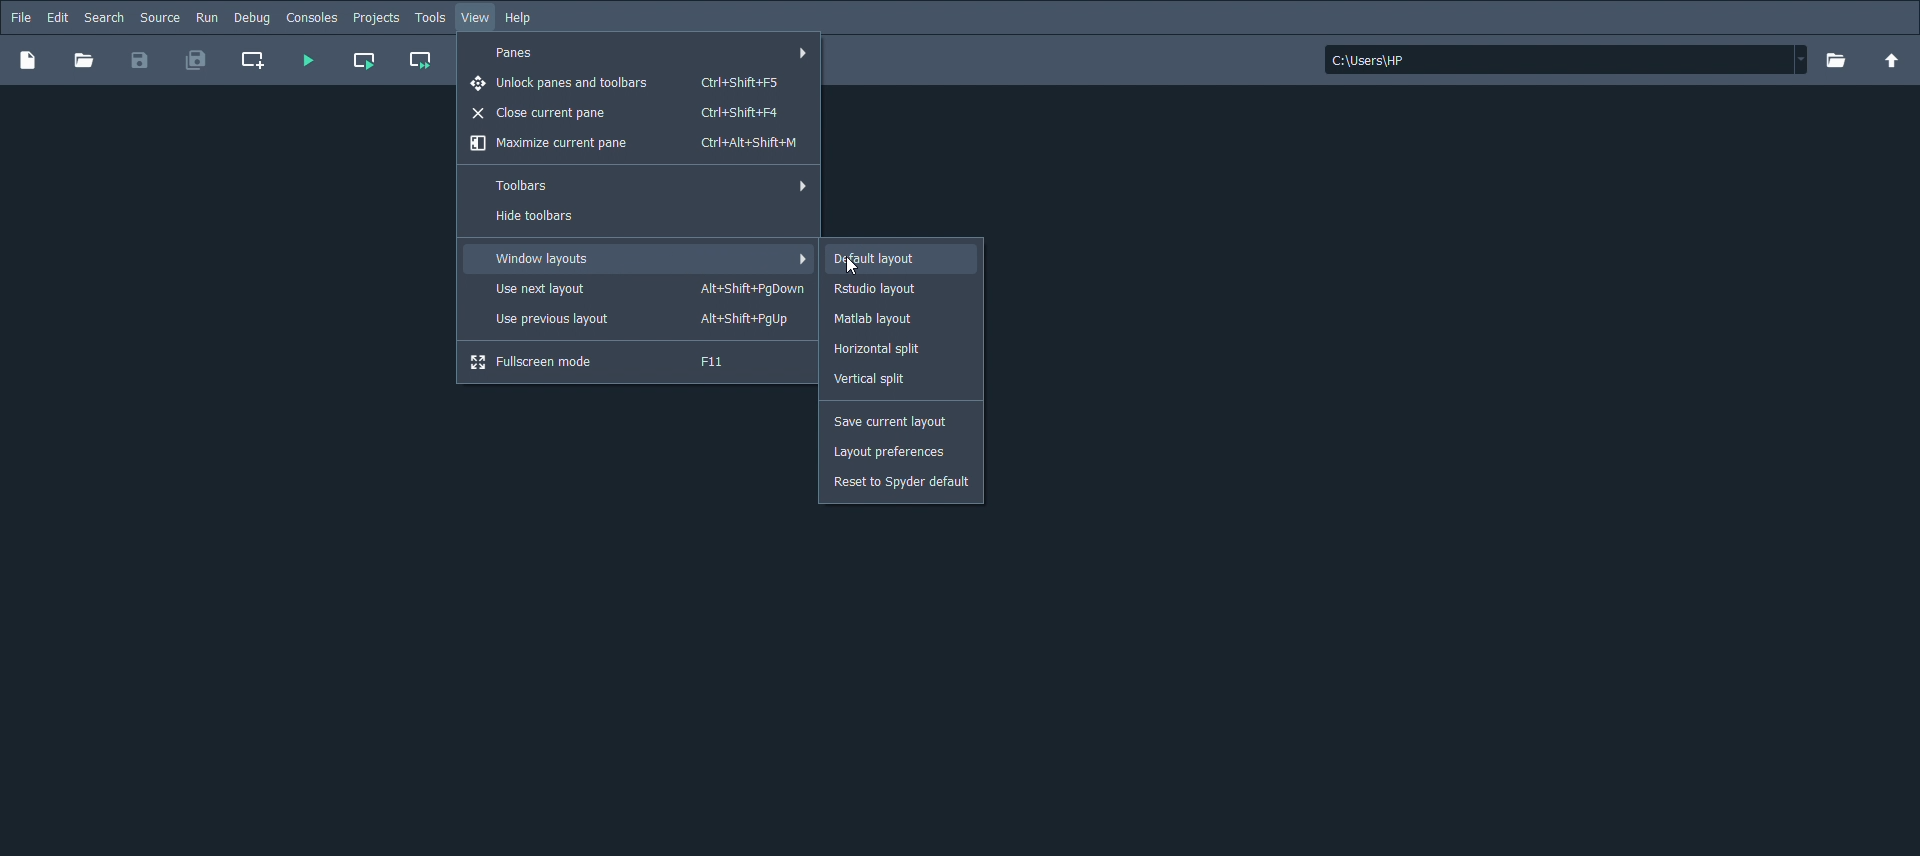 The image size is (1920, 856). I want to click on Layout preferences, so click(893, 453).